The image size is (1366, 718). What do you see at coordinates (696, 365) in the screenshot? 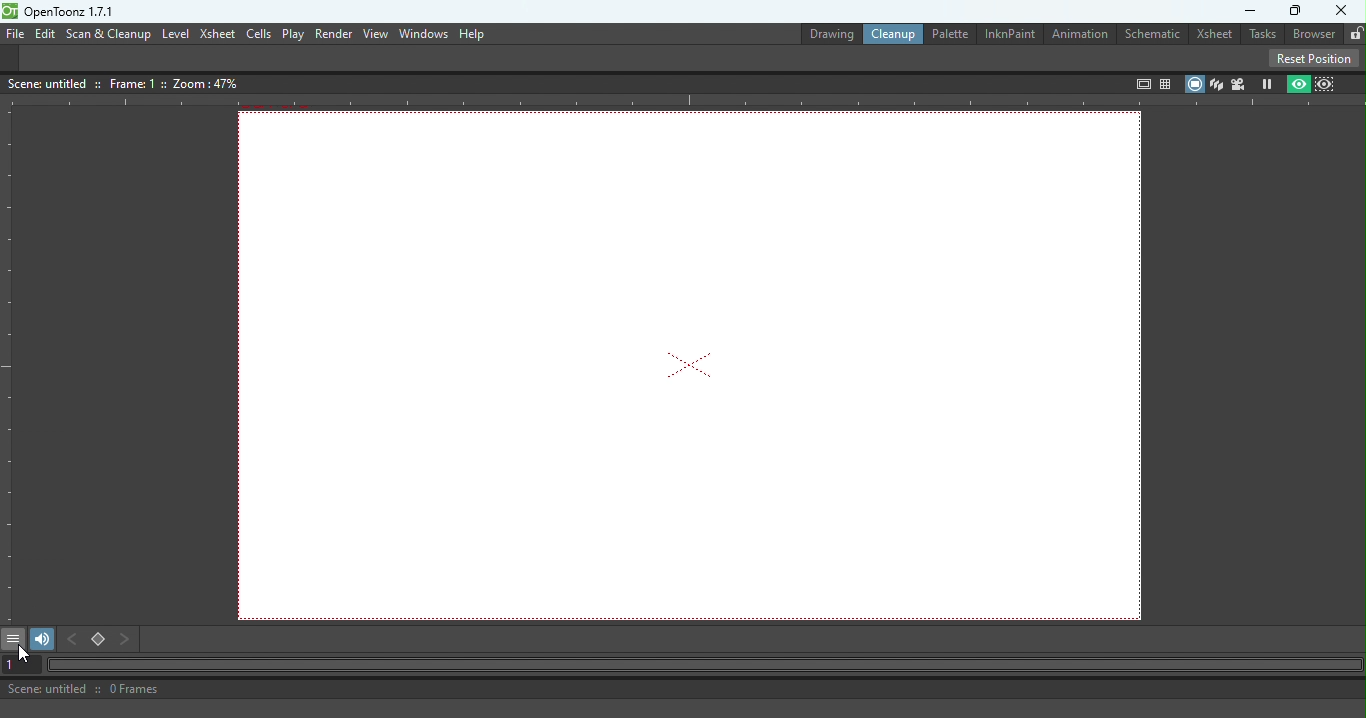
I see `Canvas` at bounding box center [696, 365].